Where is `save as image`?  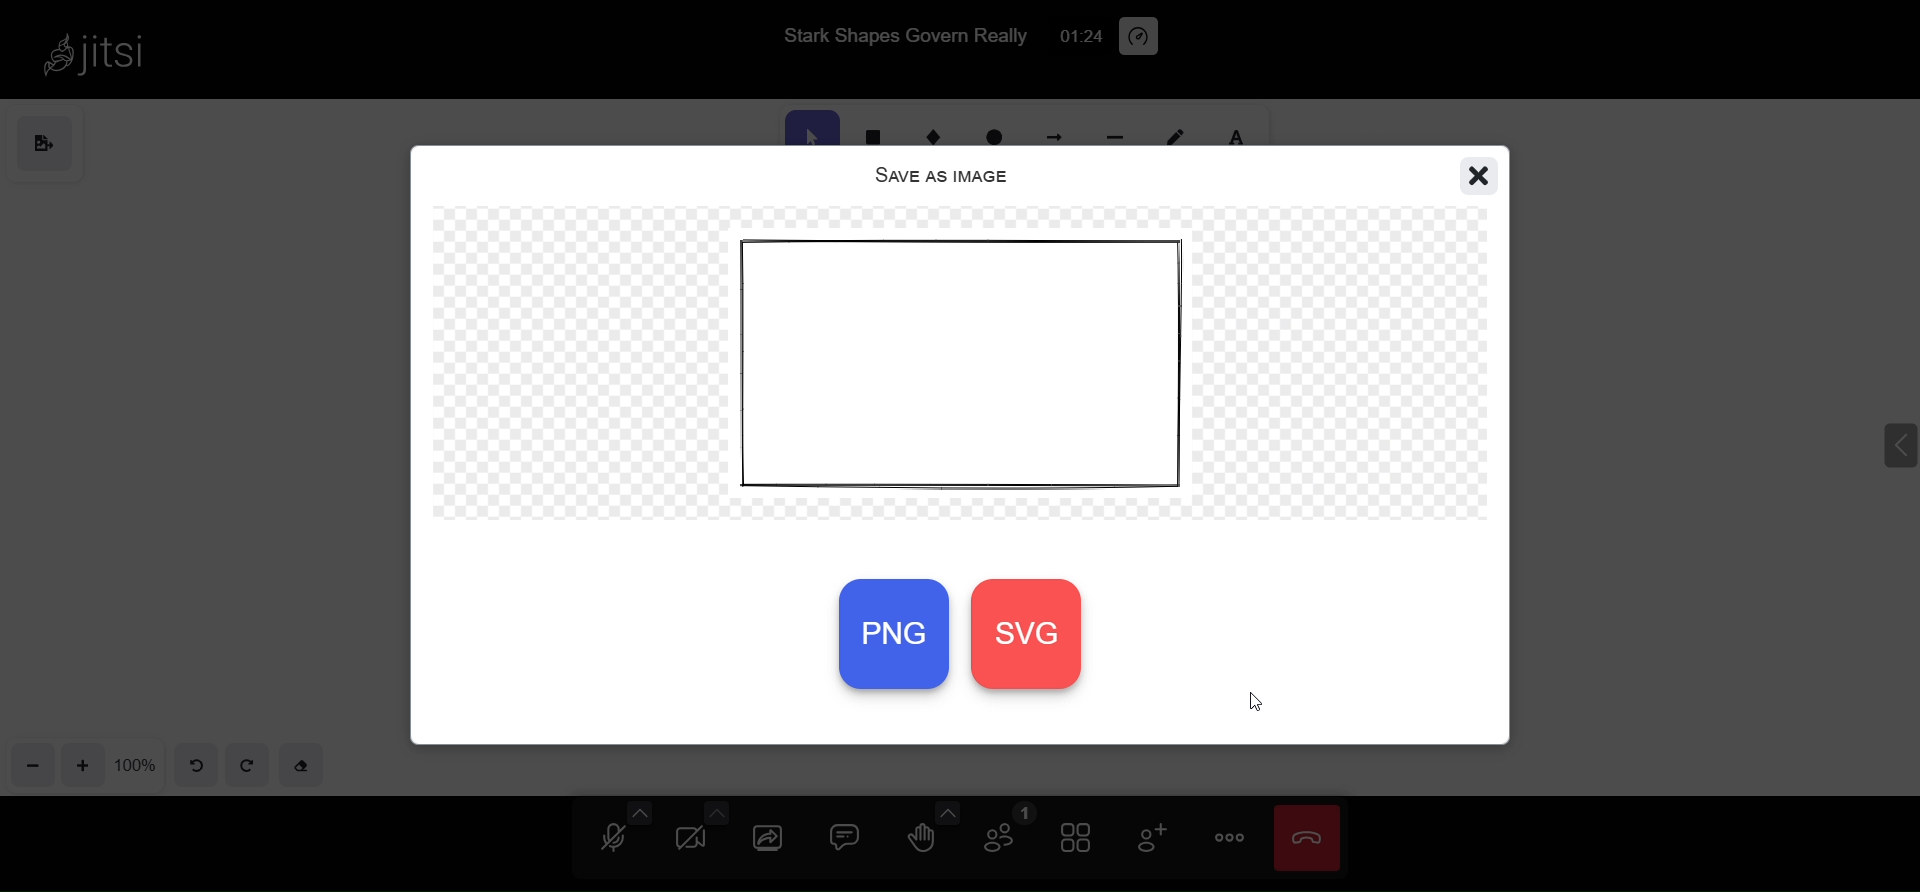 save as image is located at coordinates (936, 171).